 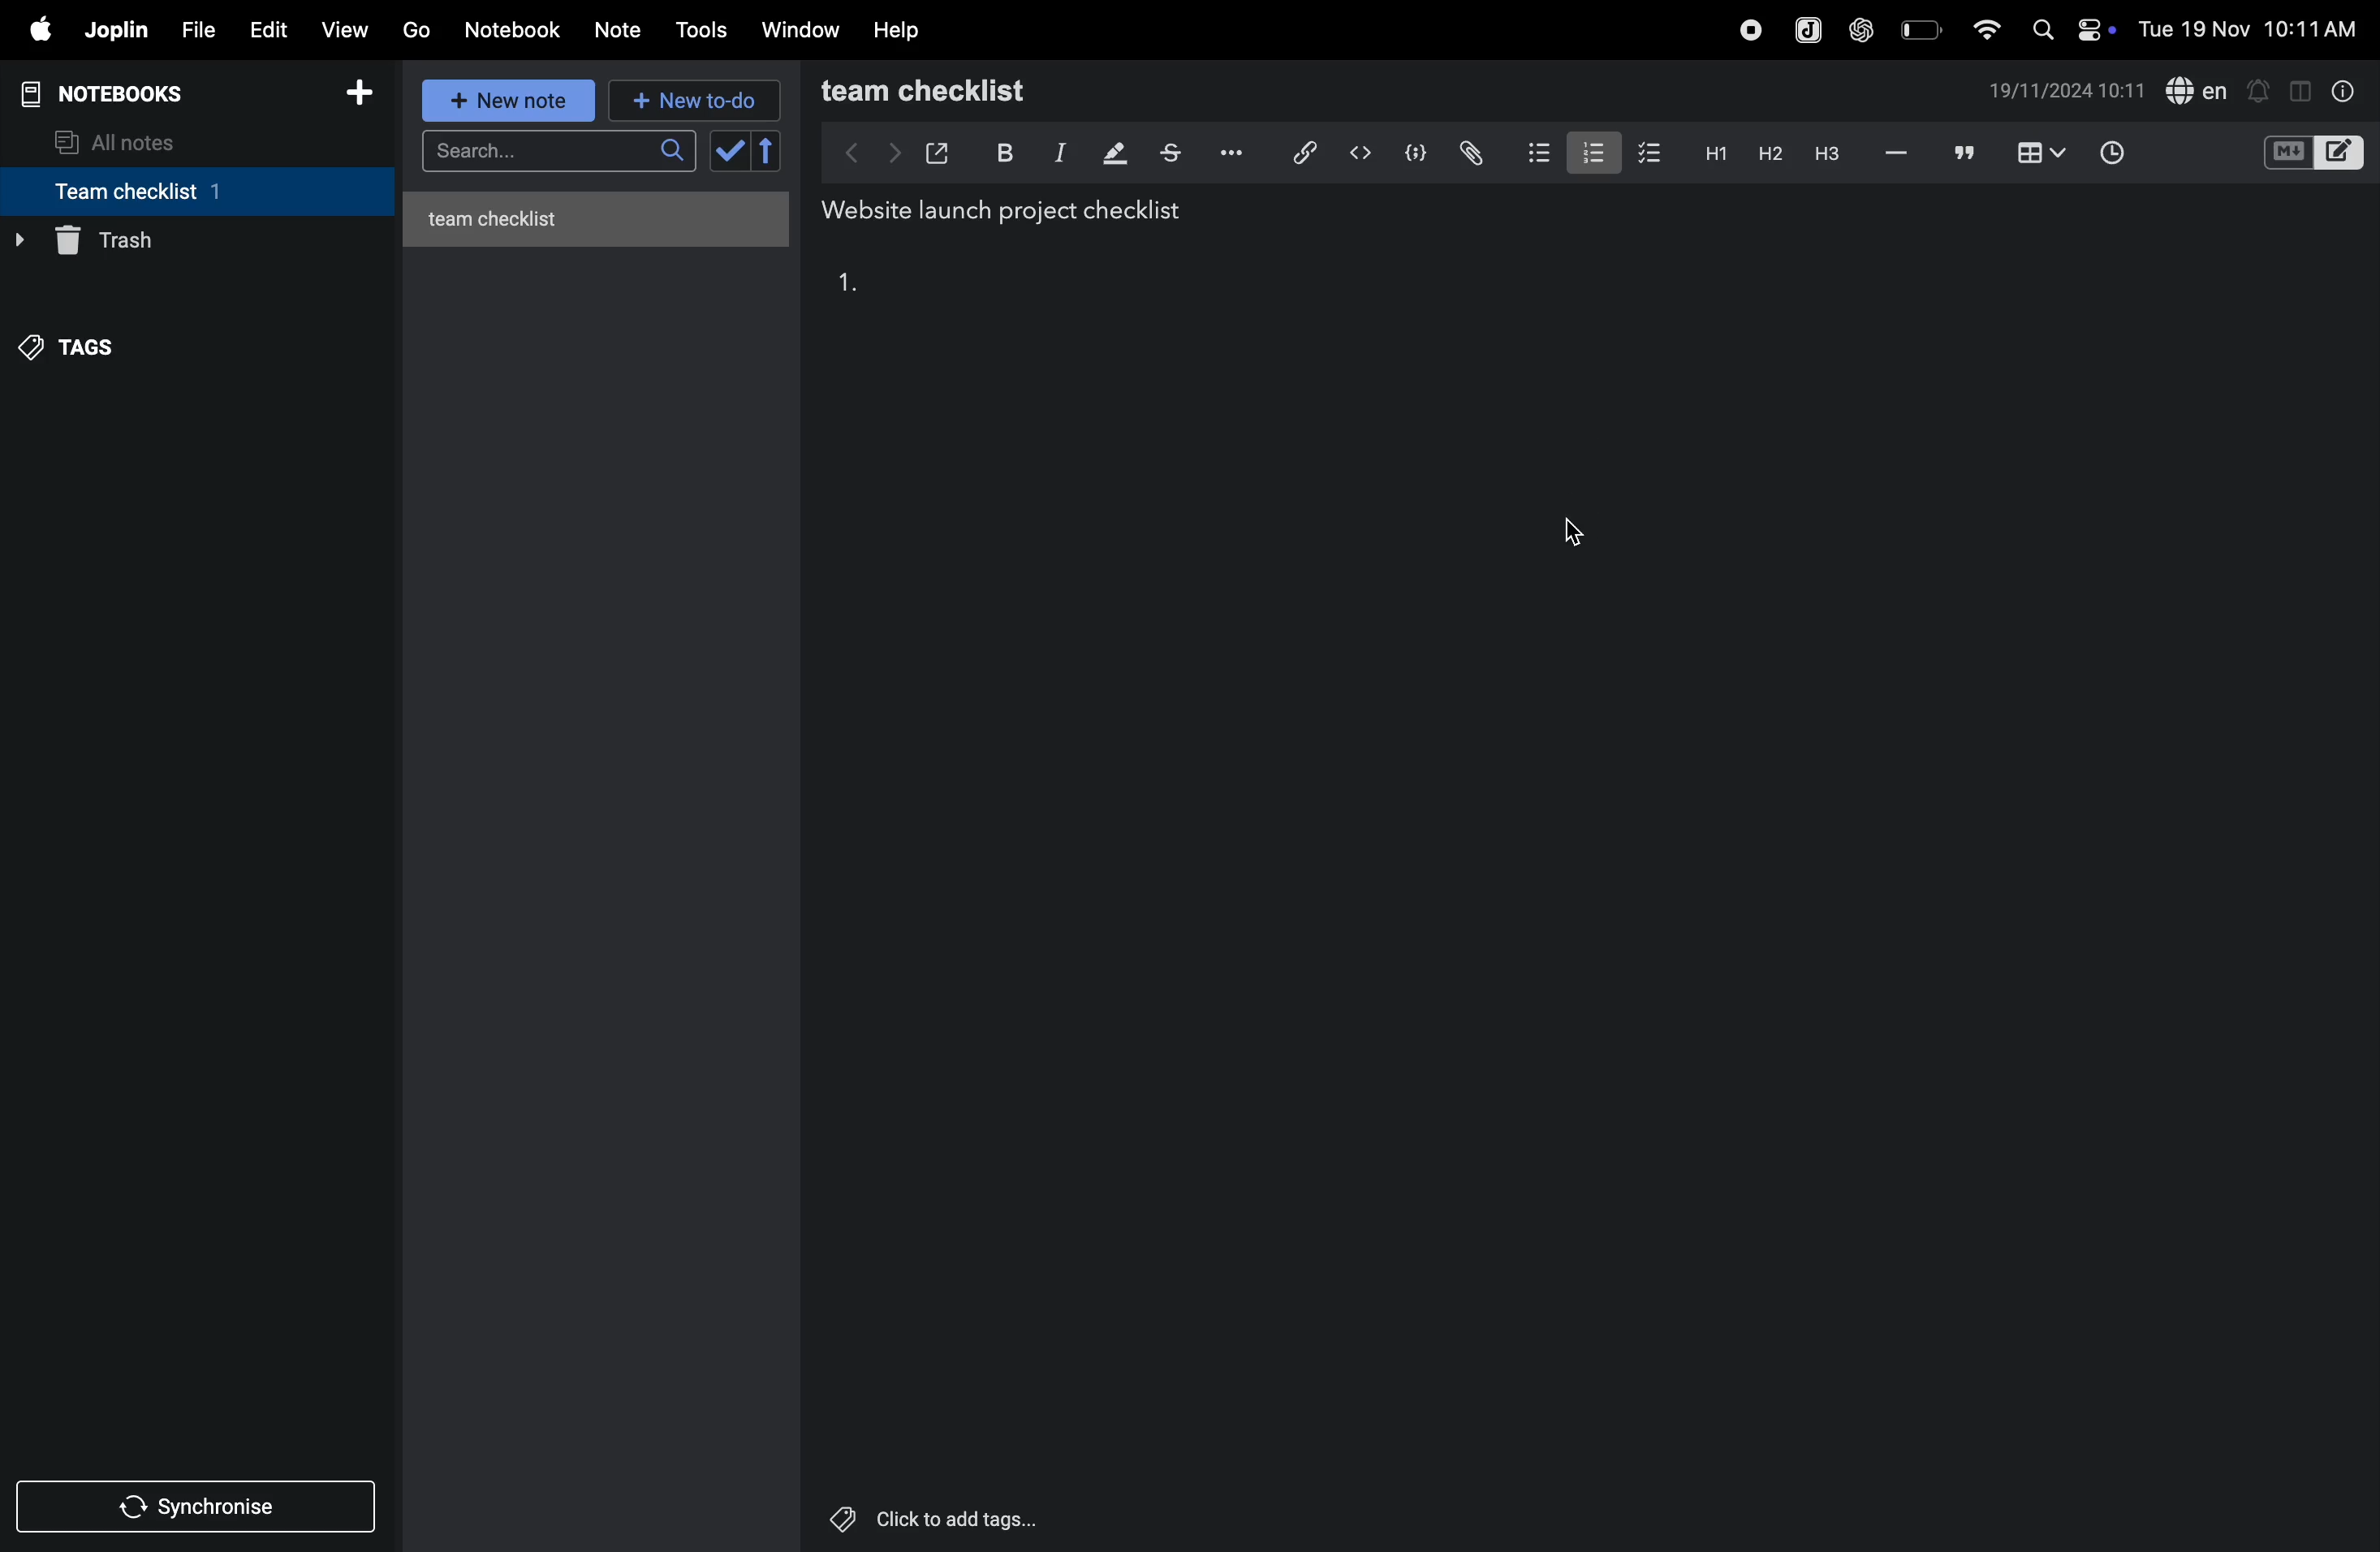 What do you see at coordinates (200, 1505) in the screenshot?
I see `synchronize` at bounding box center [200, 1505].